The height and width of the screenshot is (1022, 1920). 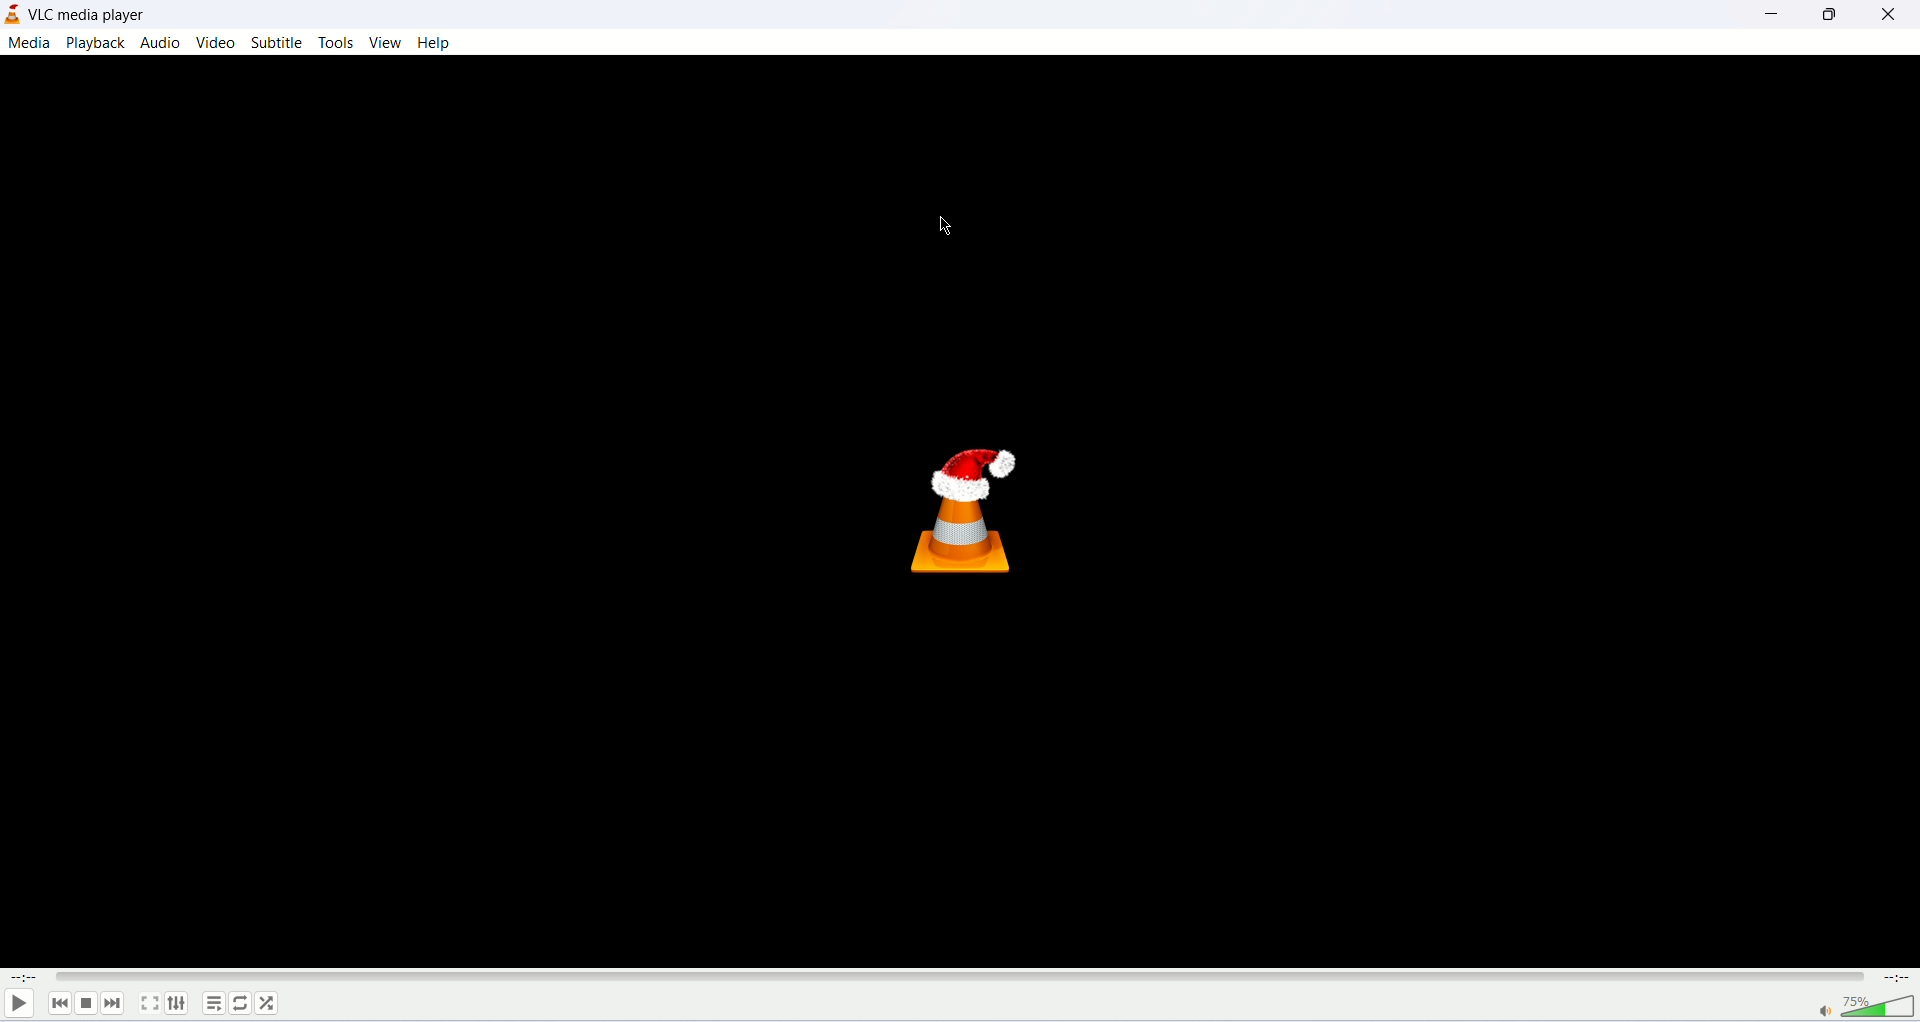 I want to click on subtitle, so click(x=280, y=42).